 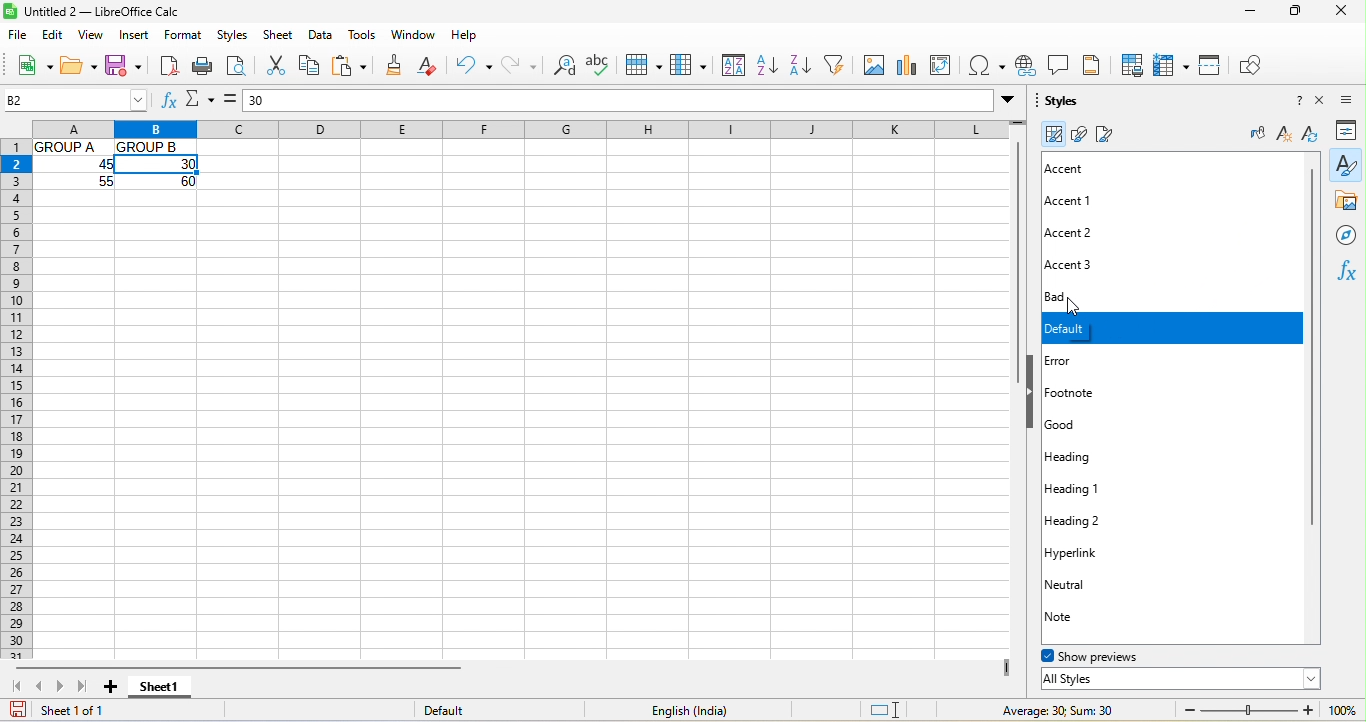 What do you see at coordinates (166, 688) in the screenshot?
I see `sheet 1` at bounding box center [166, 688].